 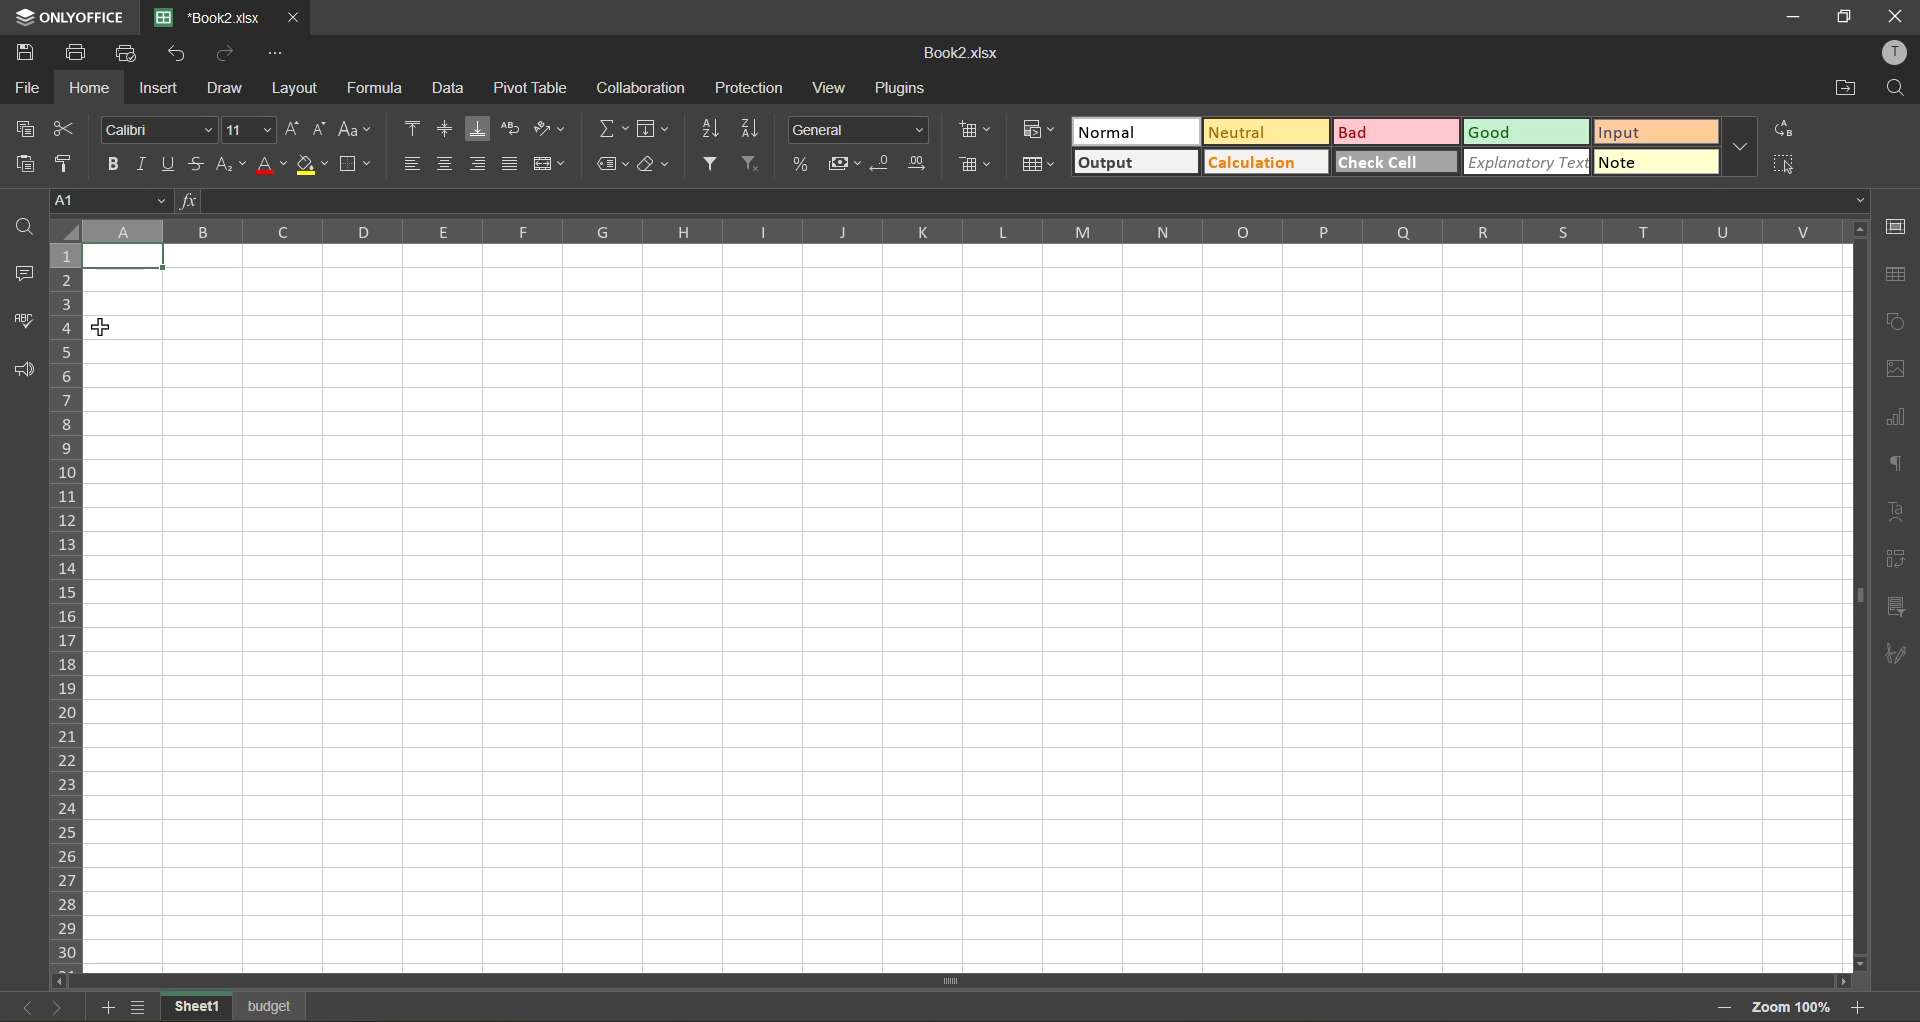 I want to click on calculation, so click(x=1266, y=164).